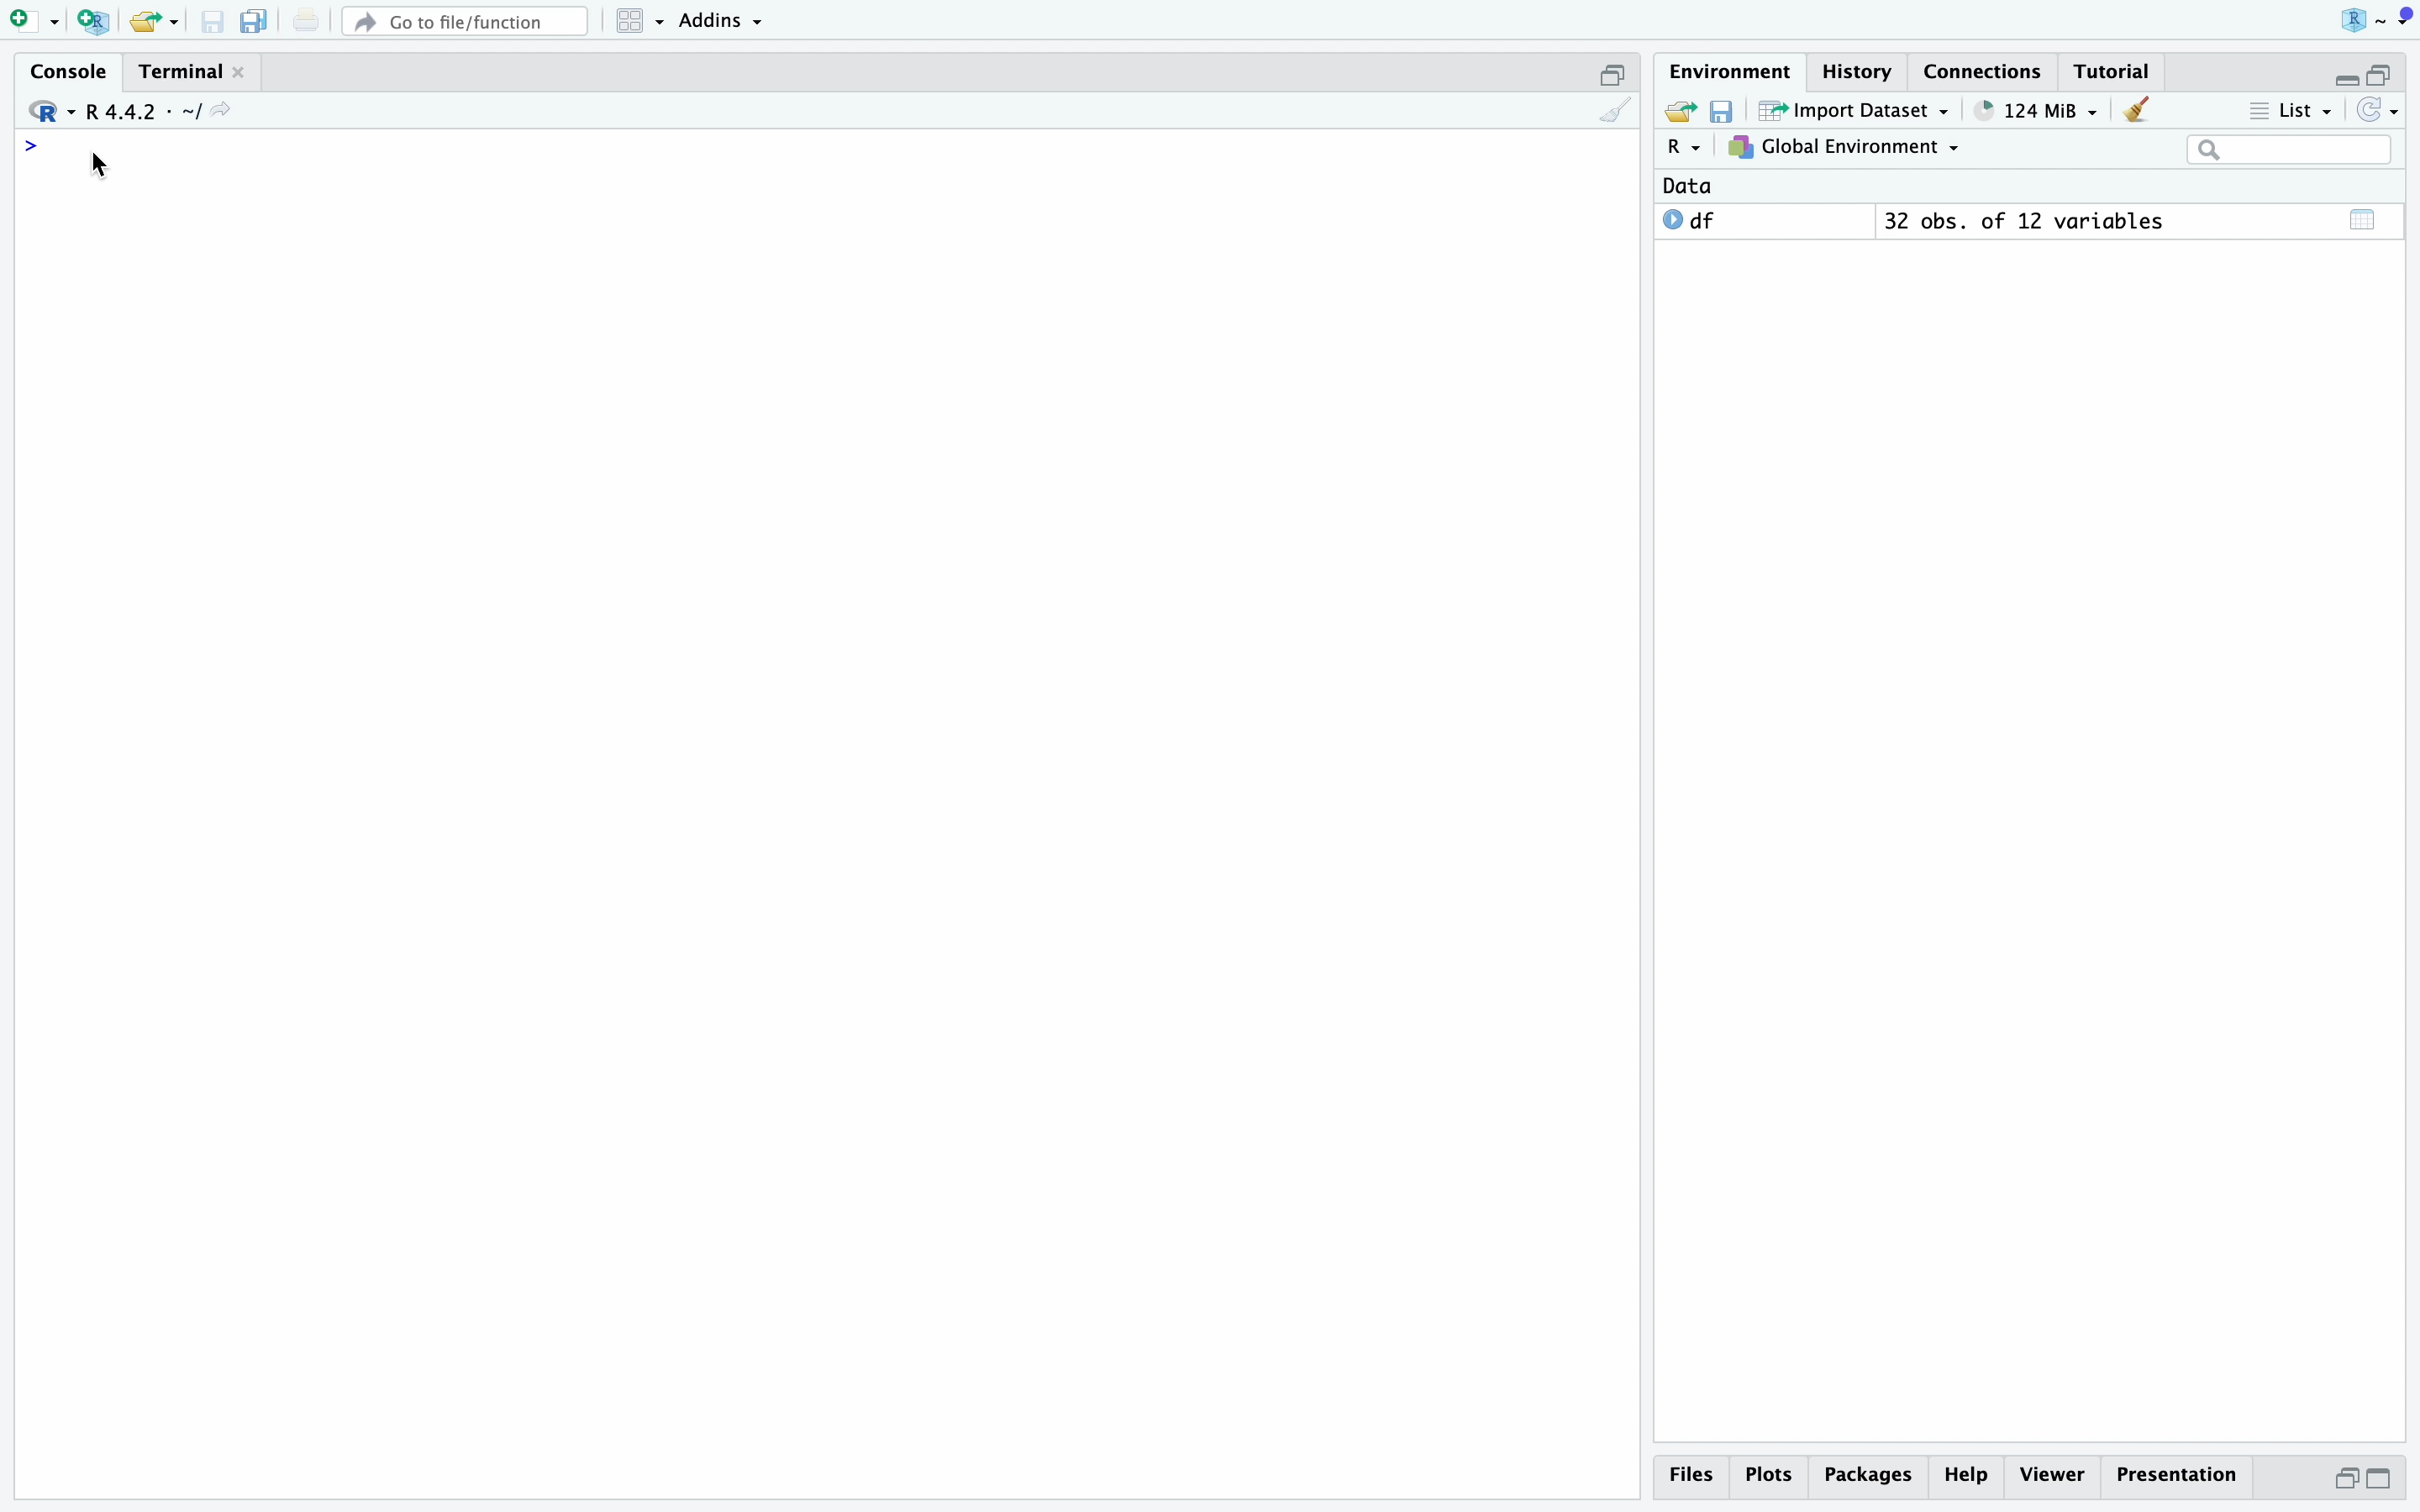 Image resolution: width=2420 pixels, height=1512 pixels. Describe the element at coordinates (31, 146) in the screenshot. I see `>` at that location.